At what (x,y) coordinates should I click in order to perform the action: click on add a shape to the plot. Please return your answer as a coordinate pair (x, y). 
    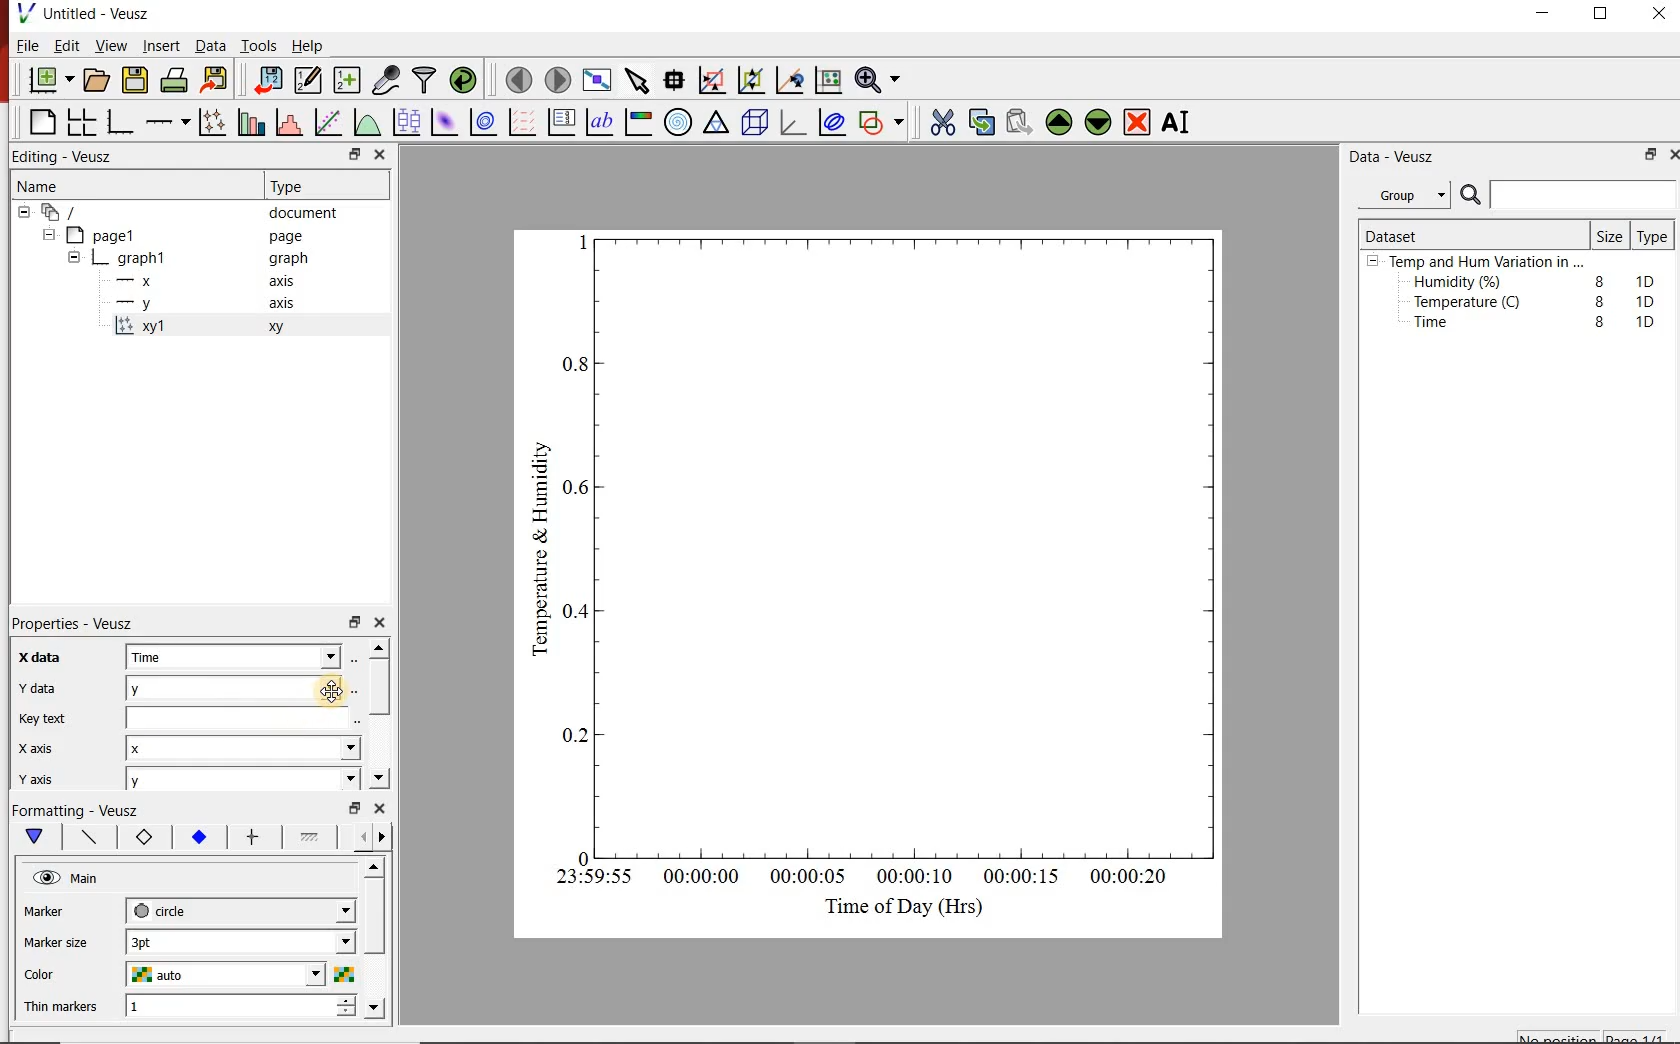
    Looking at the image, I should click on (886, 125).